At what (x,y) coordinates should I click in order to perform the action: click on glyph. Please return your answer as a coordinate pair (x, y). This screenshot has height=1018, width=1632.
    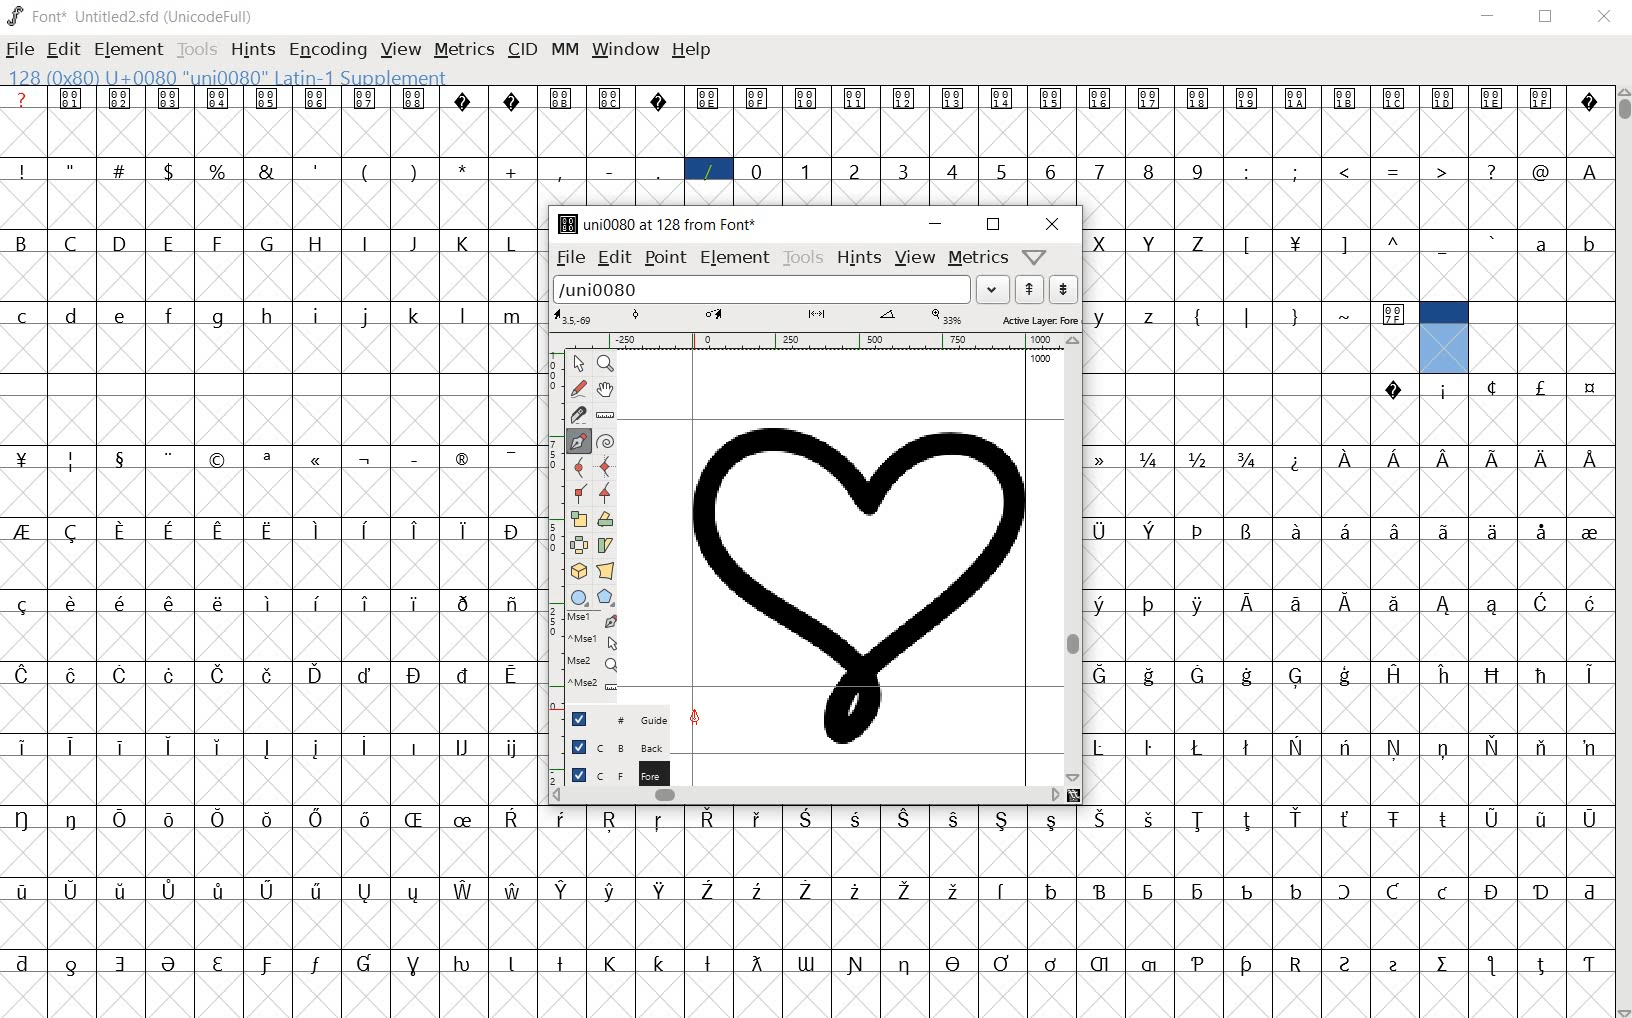
    Looking at the image, I should click on (1246, 747).